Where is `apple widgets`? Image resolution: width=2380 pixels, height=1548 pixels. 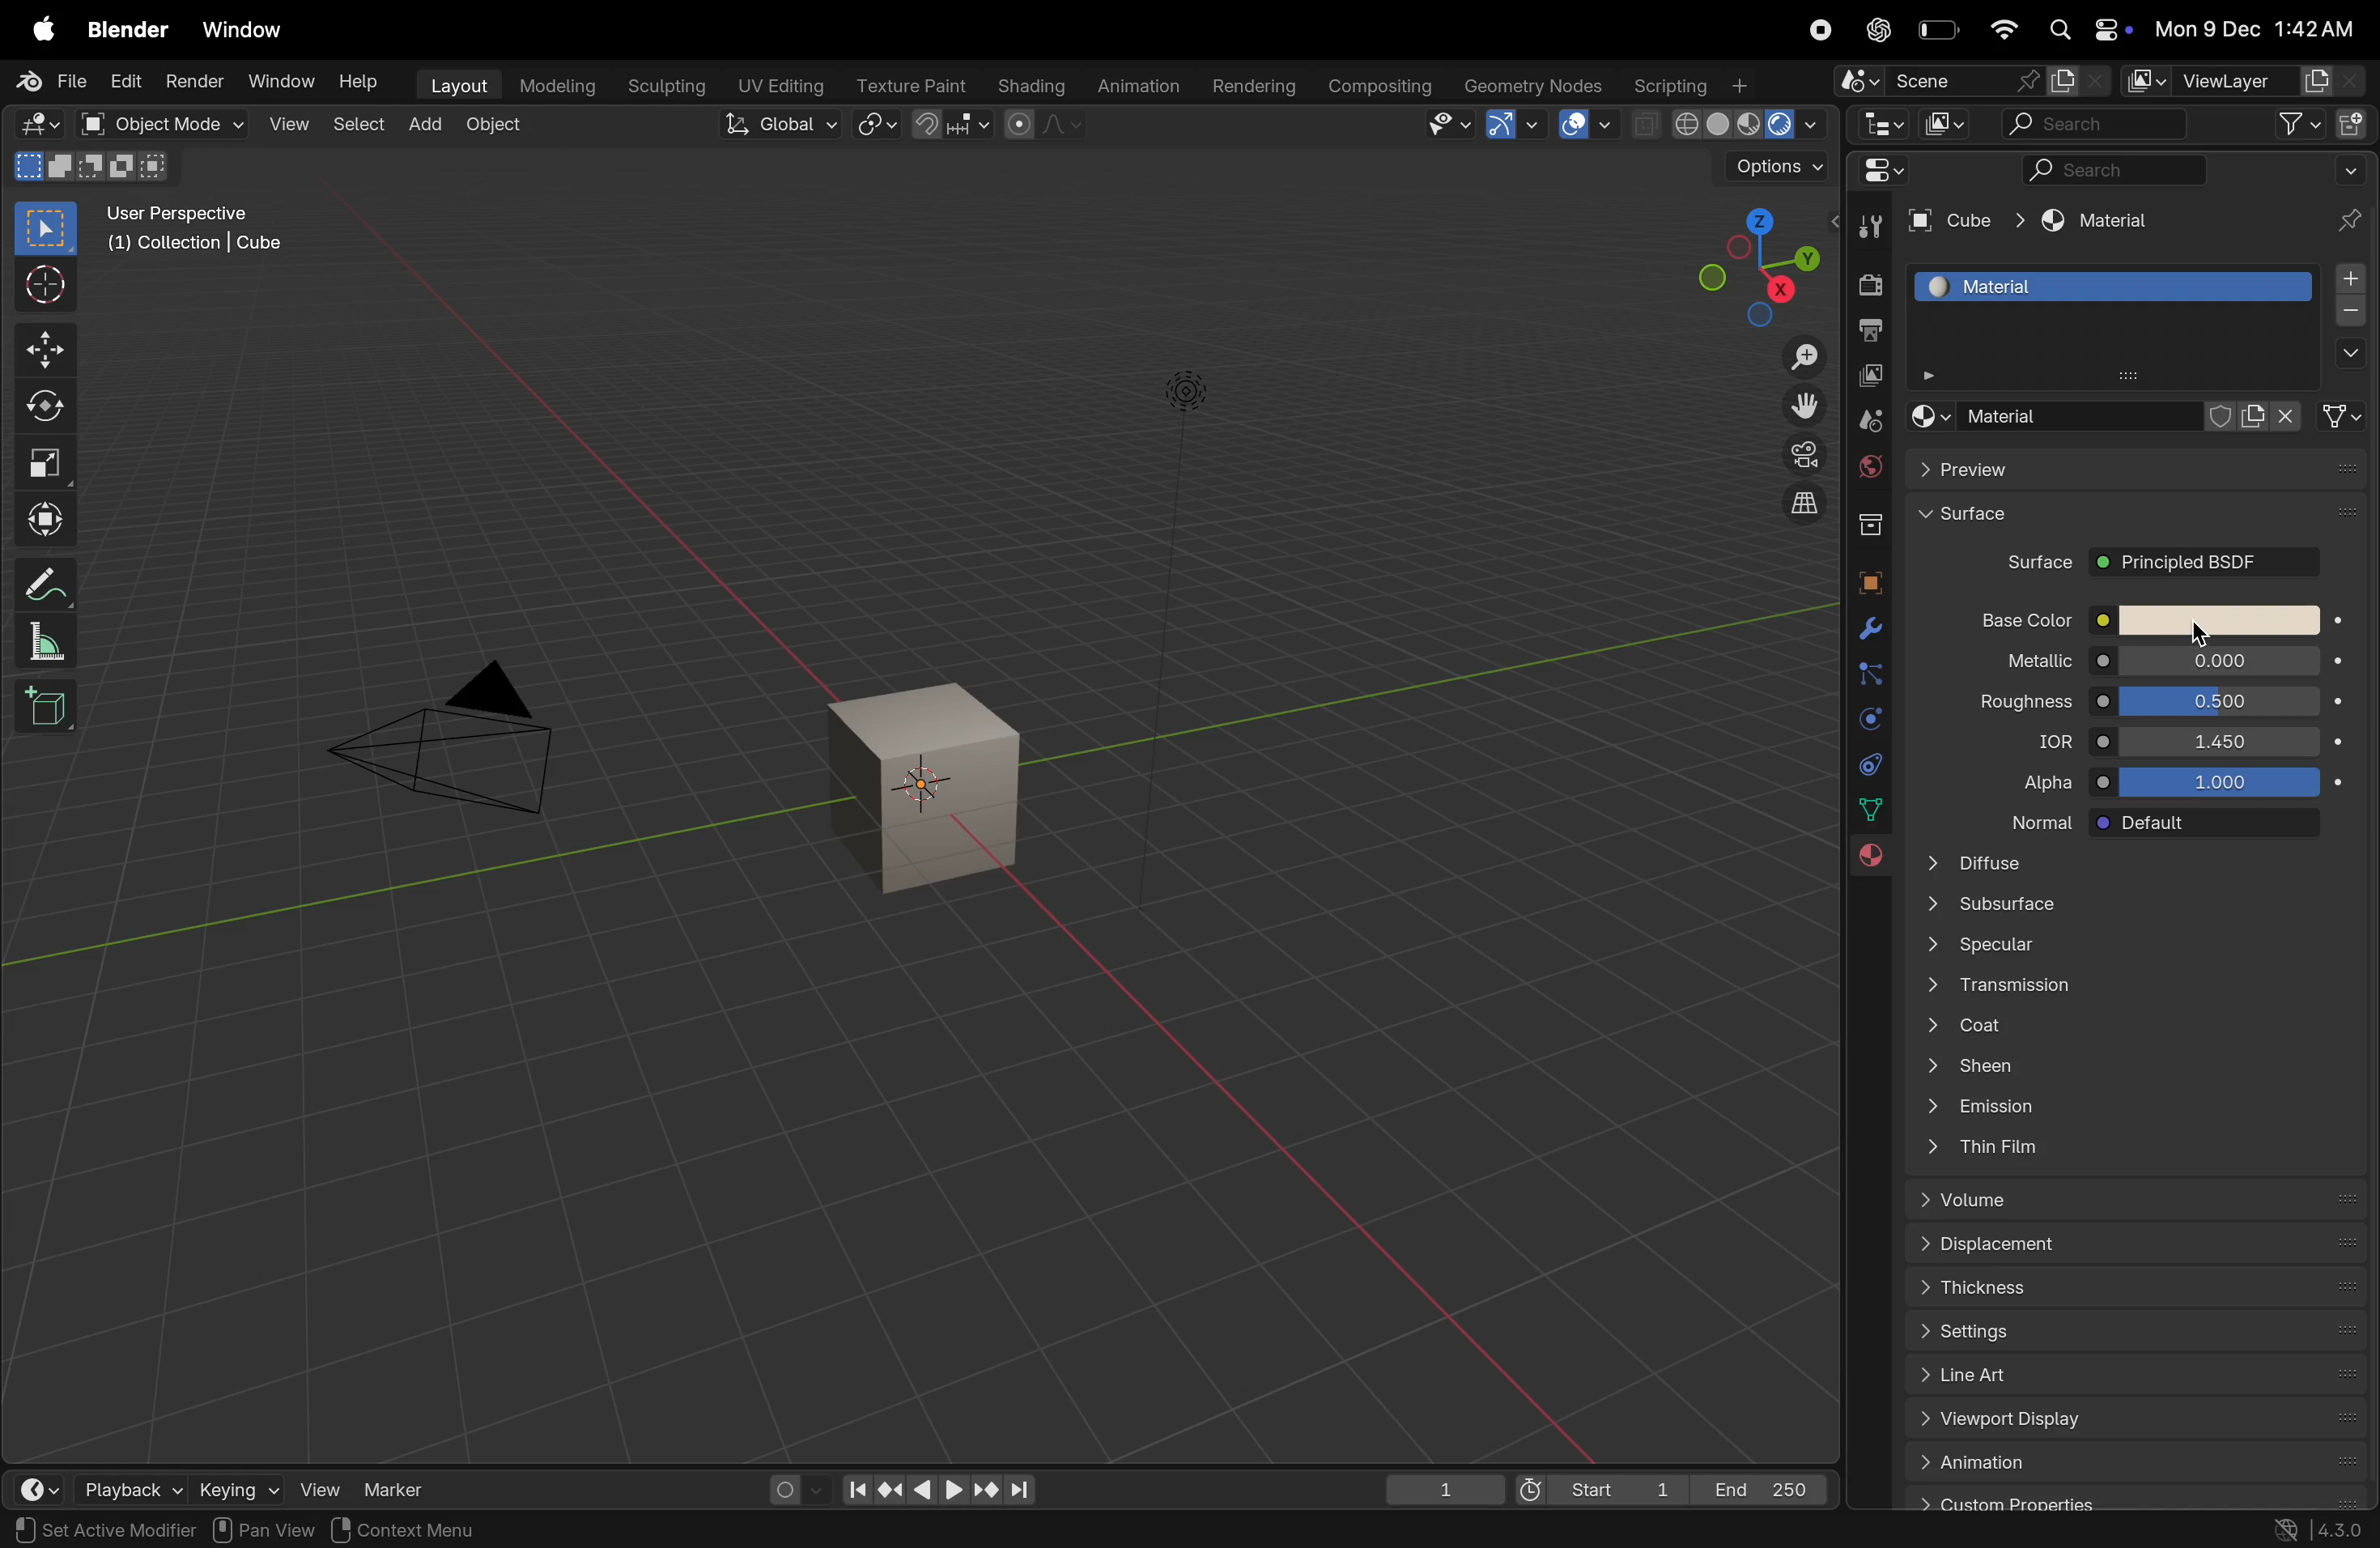 apple widgets is located at coordinates (2087, 30).